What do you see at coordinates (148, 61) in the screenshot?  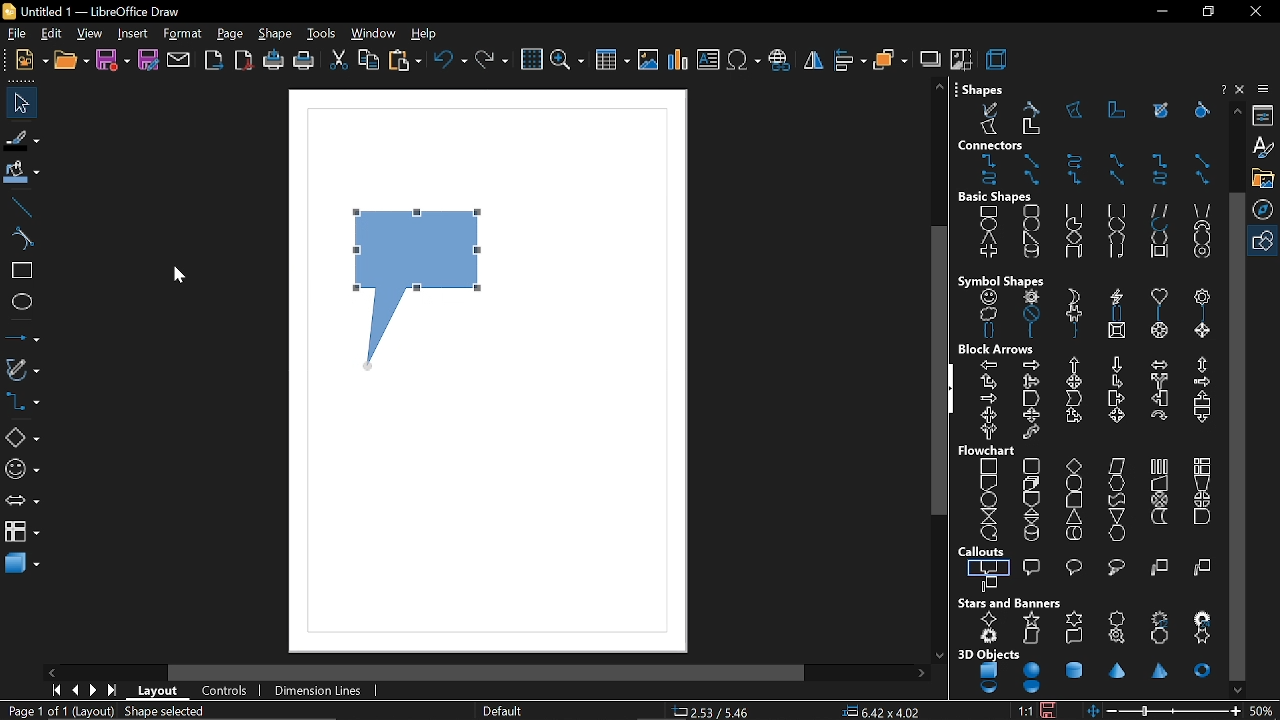 I see `save as` at bounding box center [148, 61].